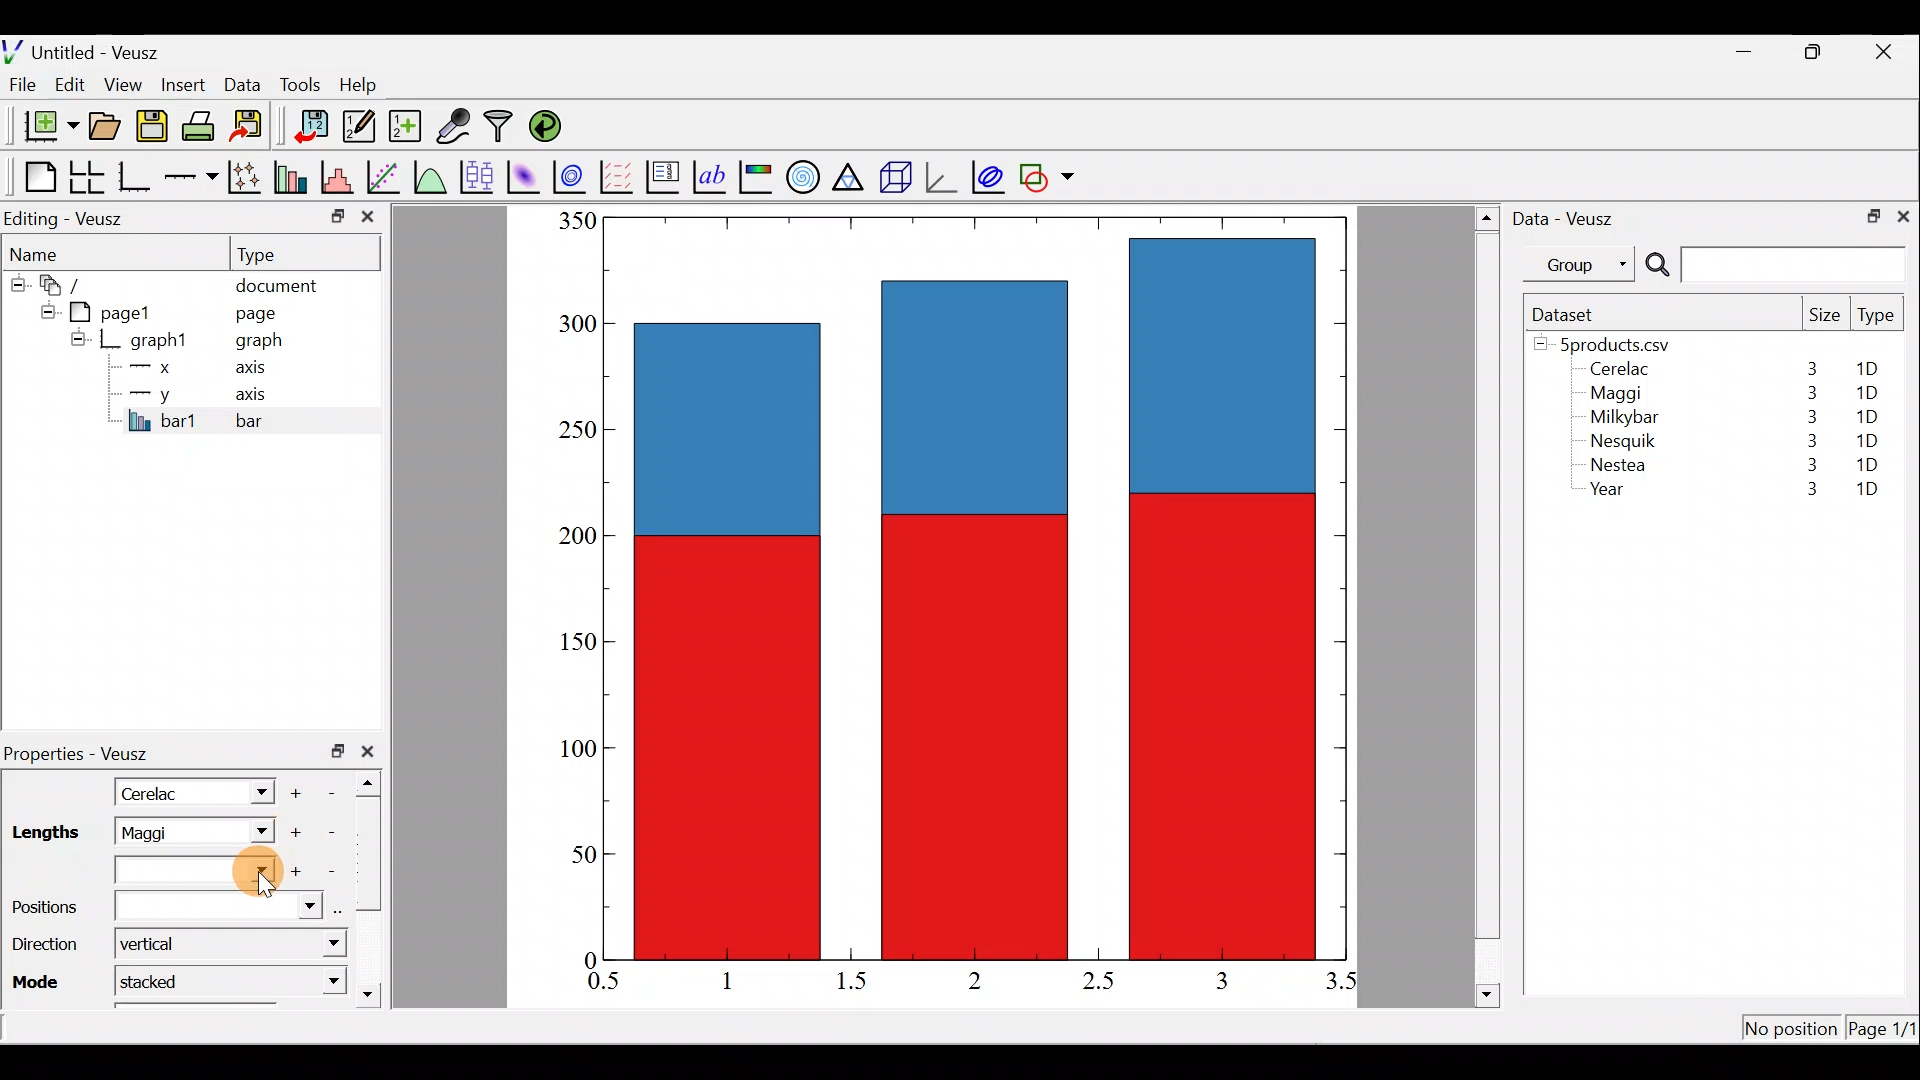 The image size is (1920, 1080). I want to click on Text label, so click(712, 174).